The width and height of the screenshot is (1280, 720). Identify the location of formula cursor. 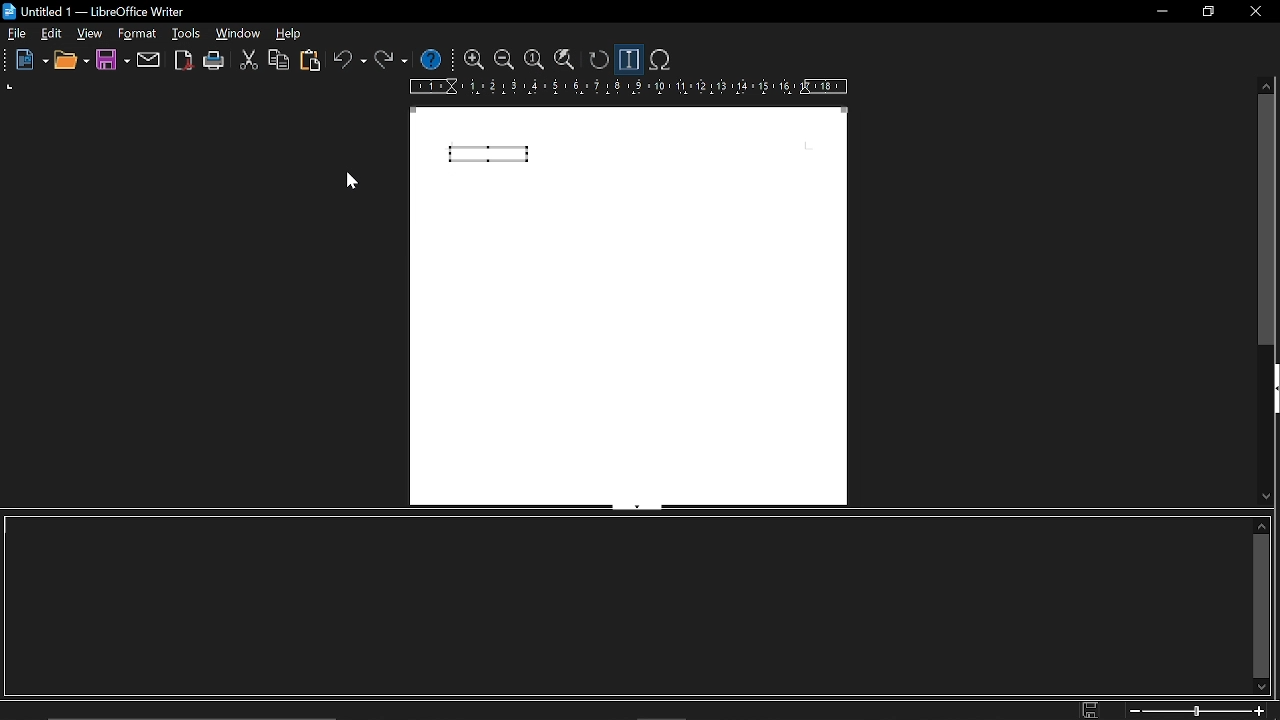
(628, 60).